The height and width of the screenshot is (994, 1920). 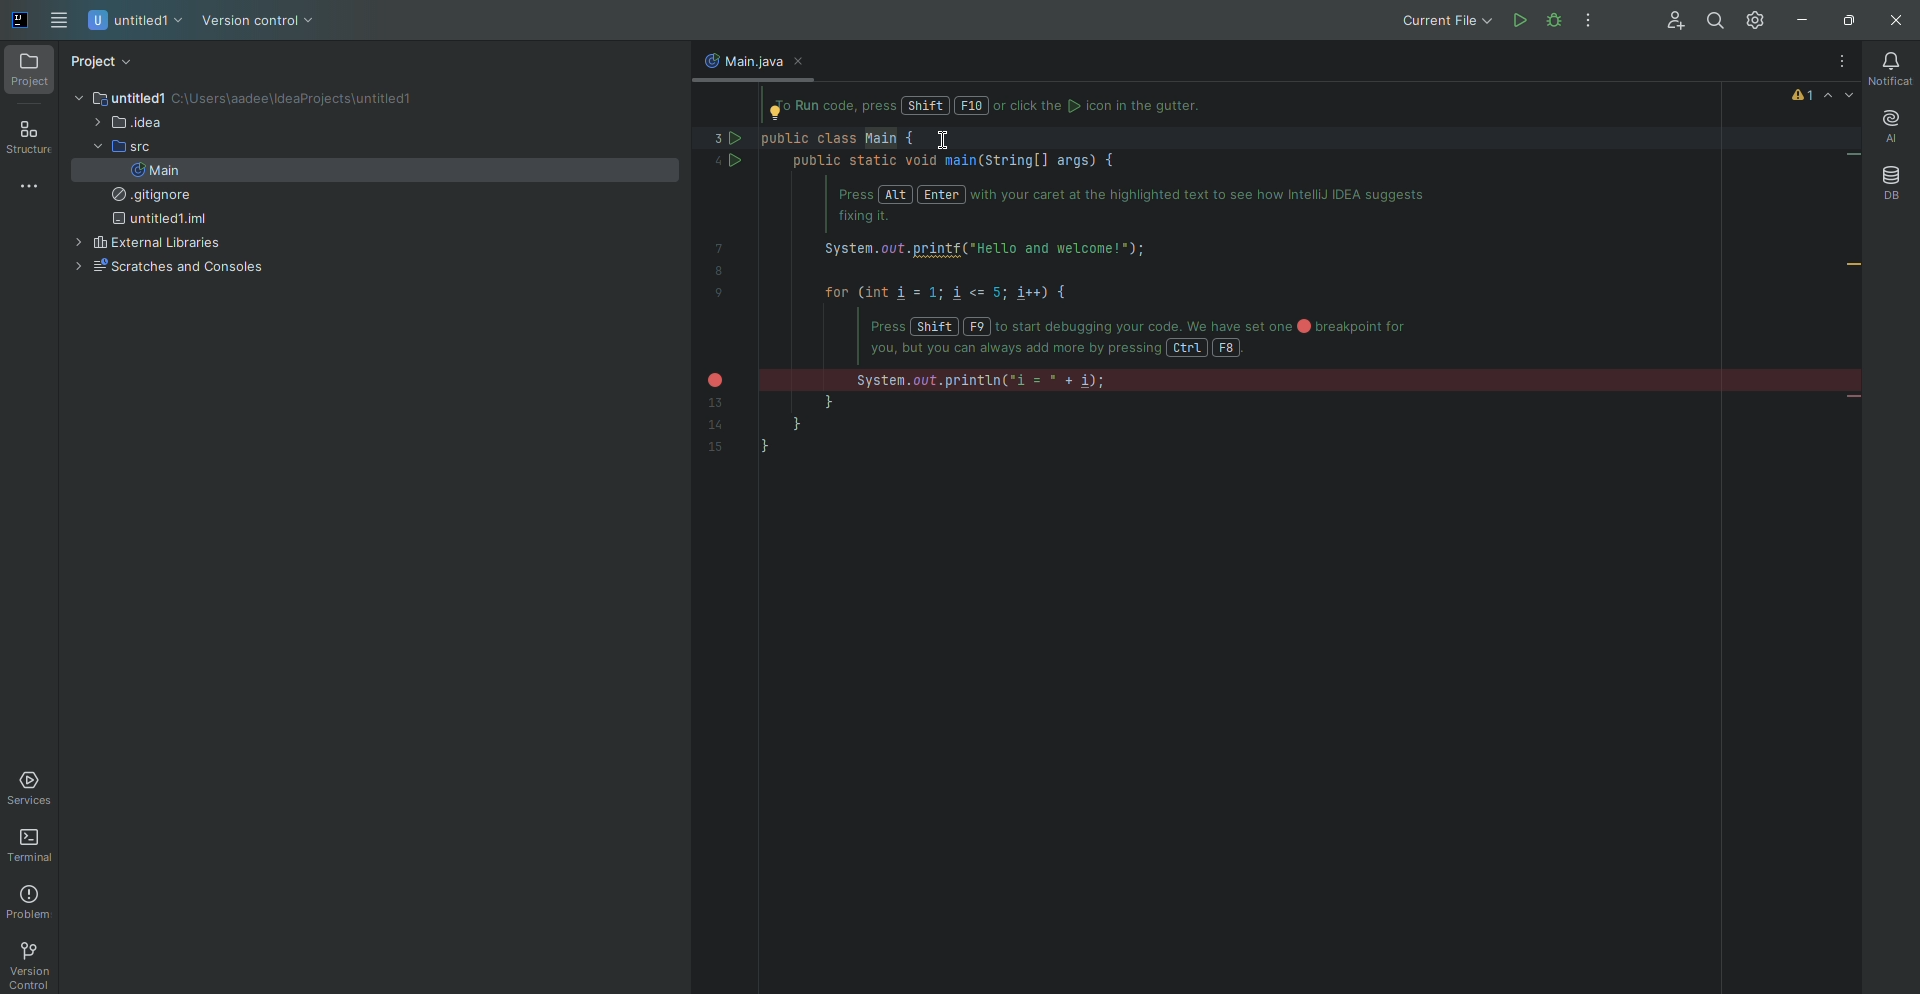 I want to click on Options, so click(x=1589, y=21).